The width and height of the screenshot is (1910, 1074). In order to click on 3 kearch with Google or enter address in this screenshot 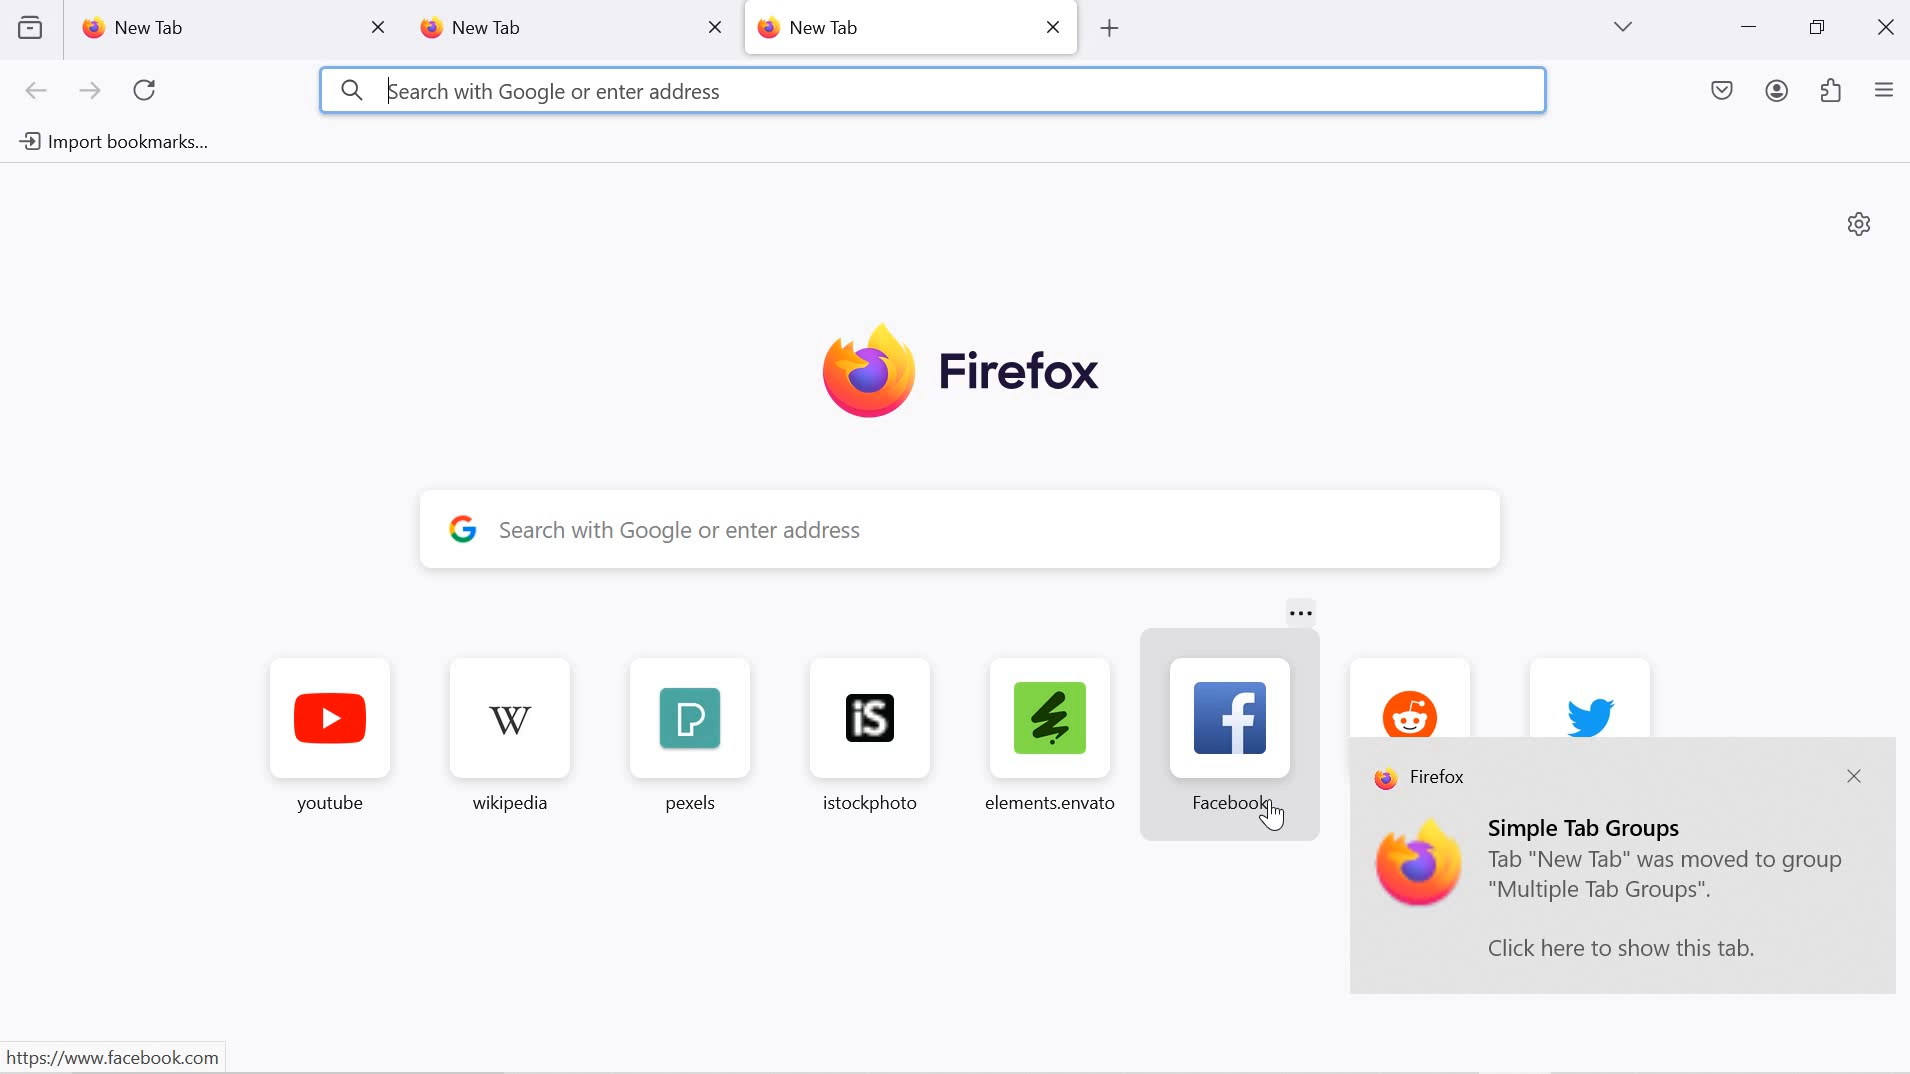, I will do `click(530, 90)`.